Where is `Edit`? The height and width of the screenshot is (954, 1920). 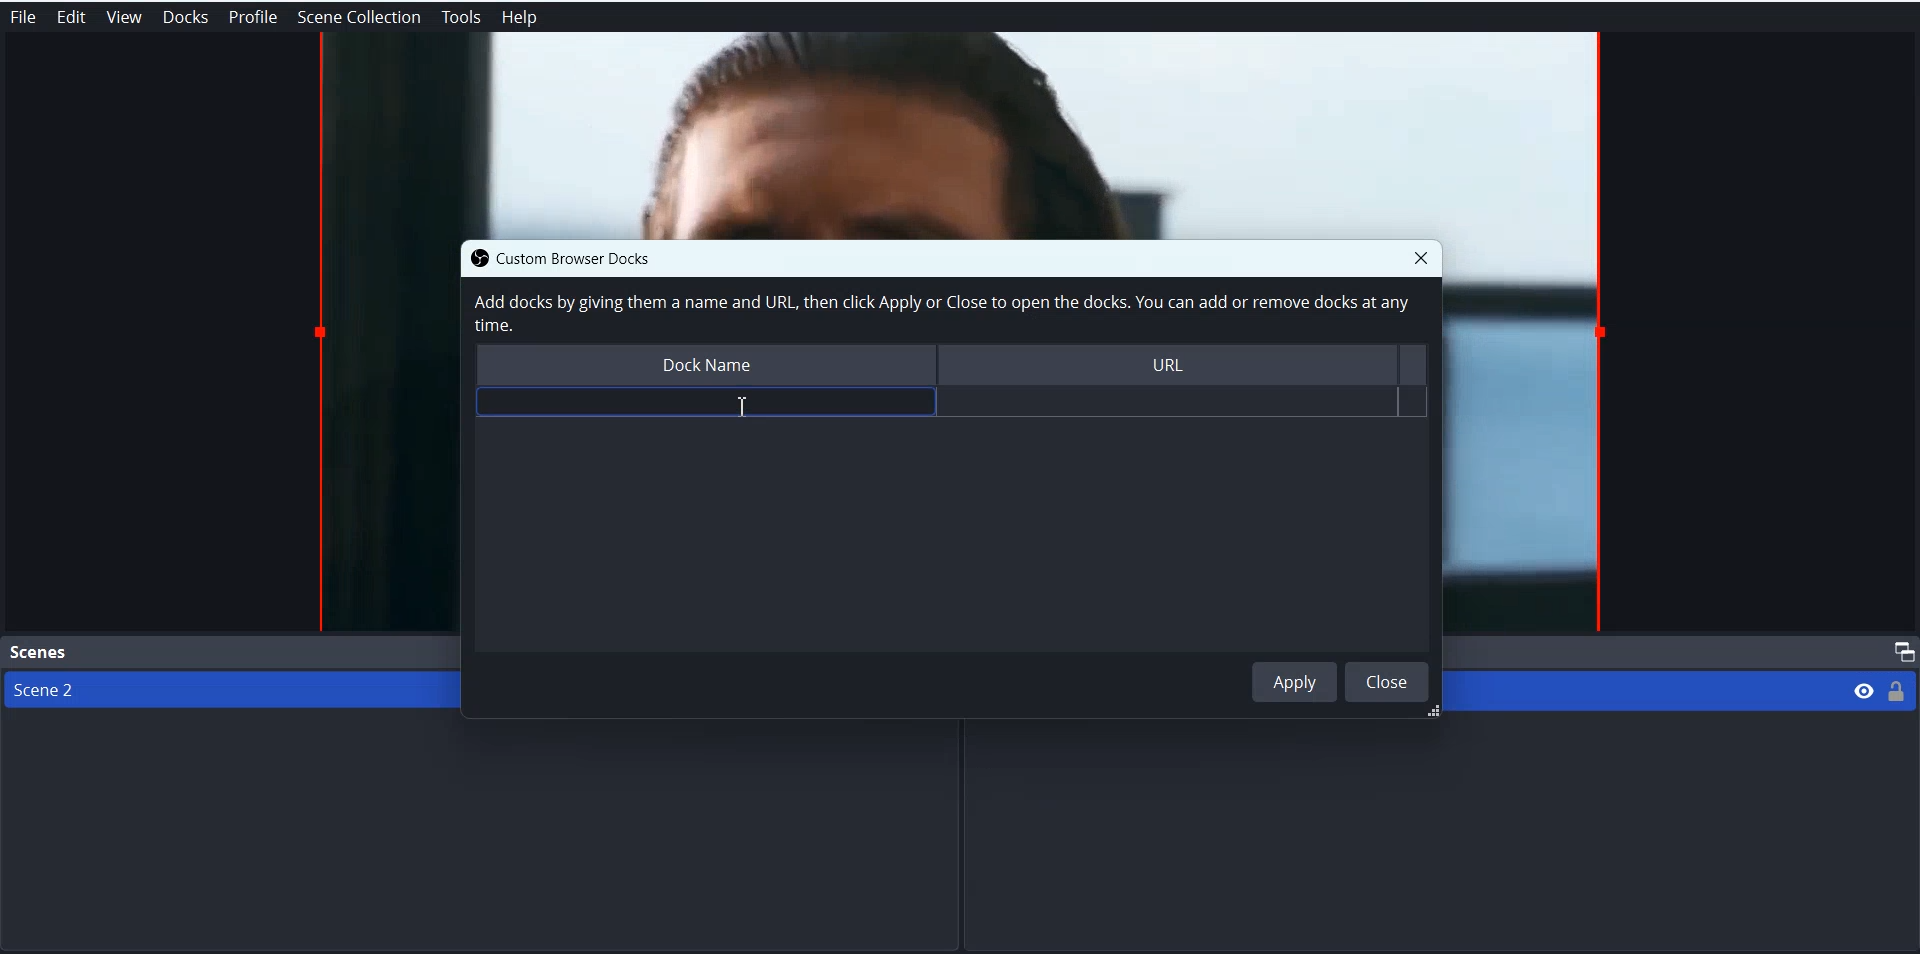
Edit is located at coordinates (70, 17).